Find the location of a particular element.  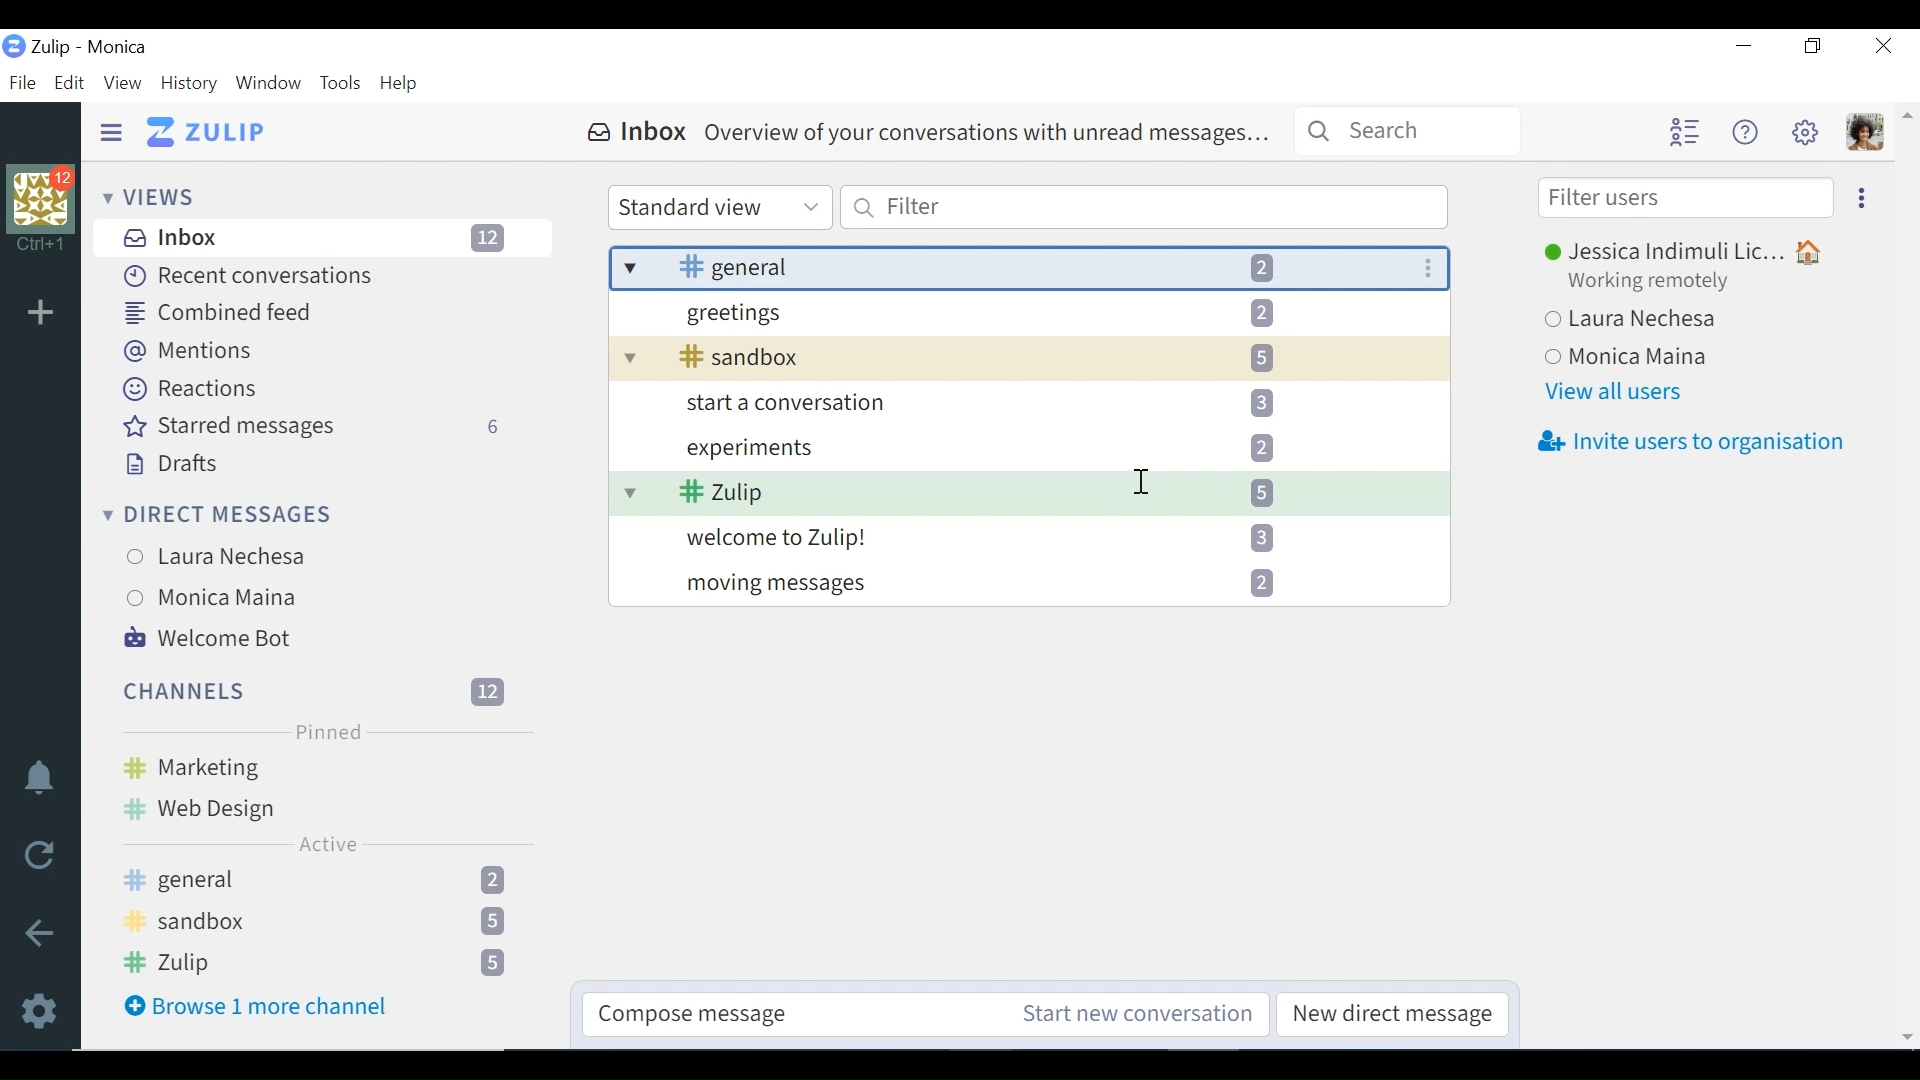

| v 3k general is located at coordinates (995, 269).